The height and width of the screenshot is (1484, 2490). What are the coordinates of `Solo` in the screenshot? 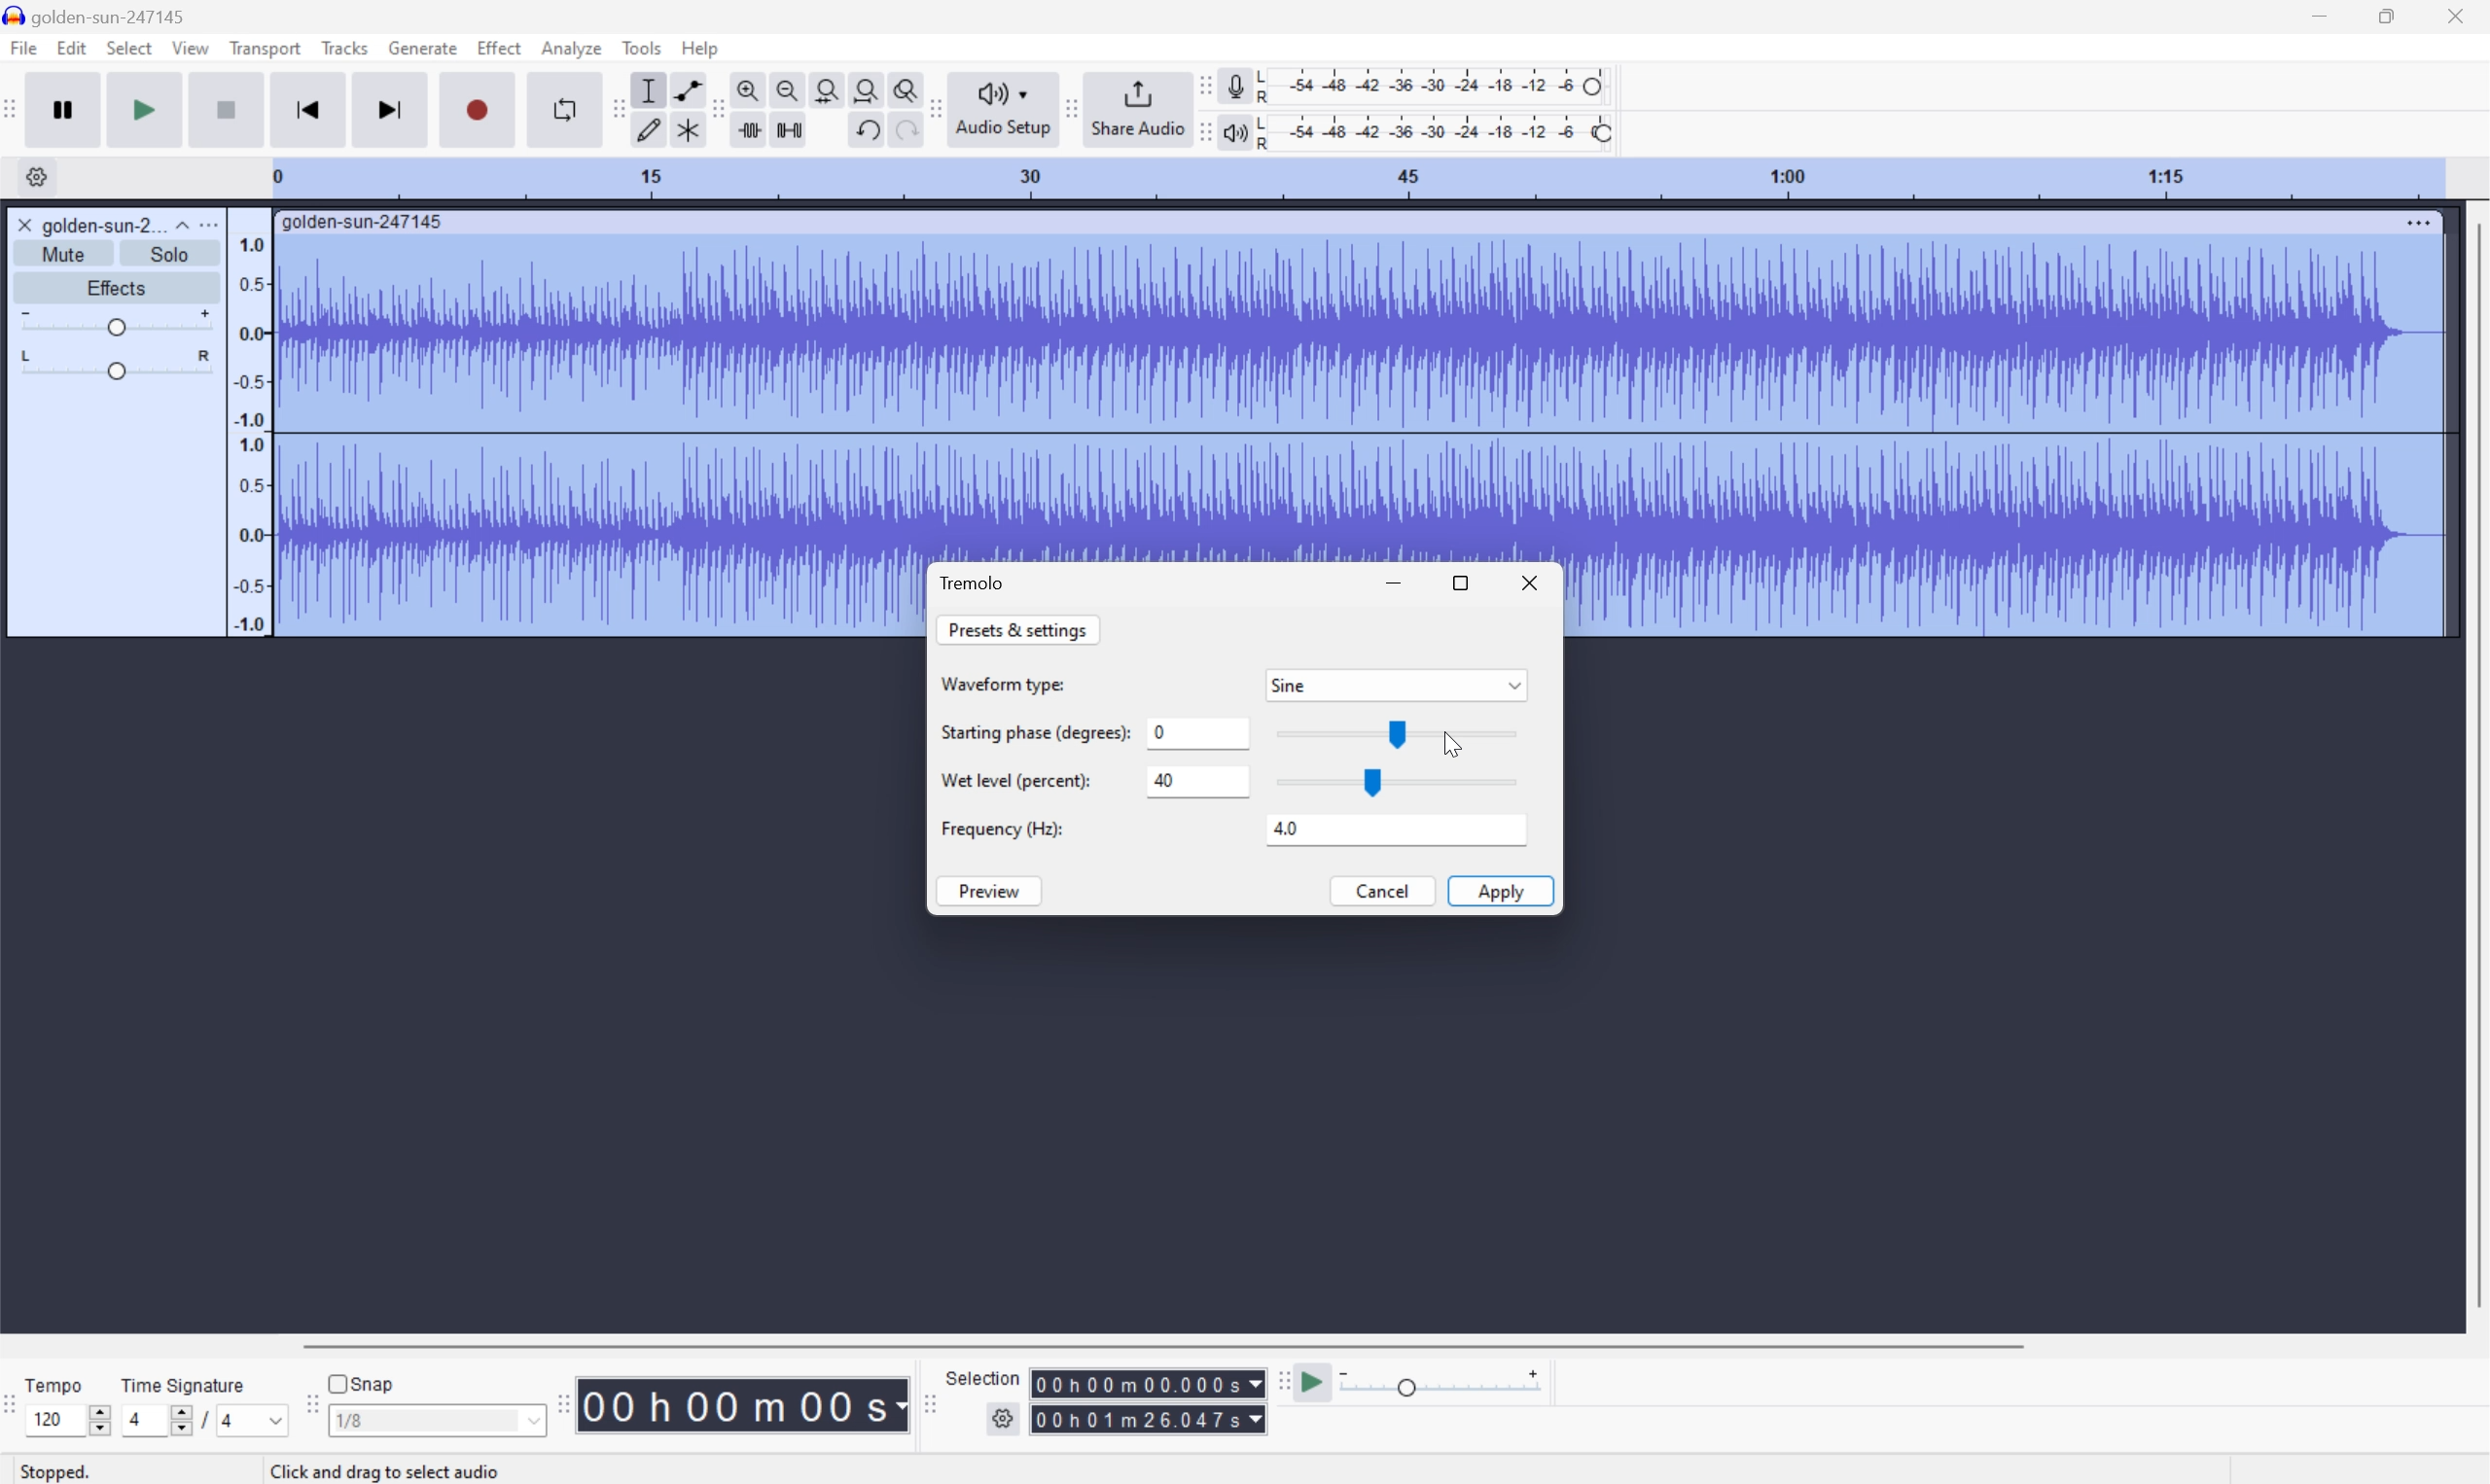 It's located at (170, 253).